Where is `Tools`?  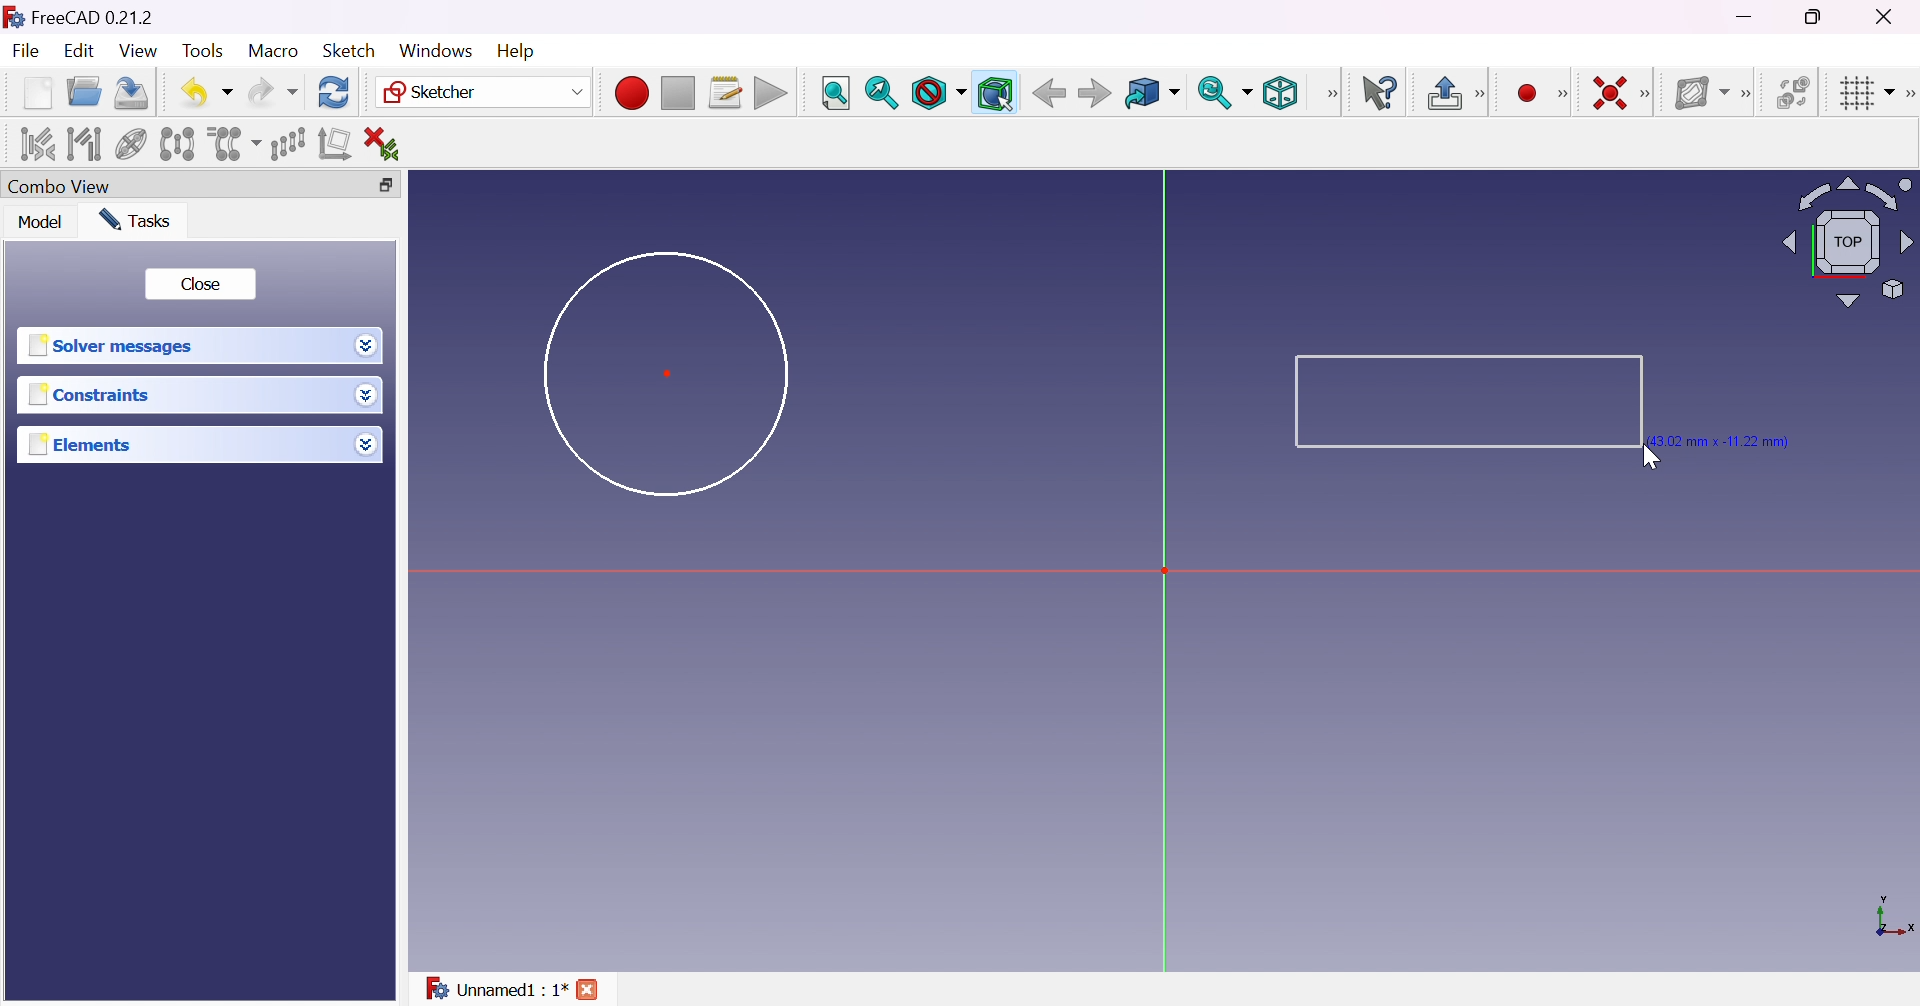 Tools is located at coordinates (205, 51).